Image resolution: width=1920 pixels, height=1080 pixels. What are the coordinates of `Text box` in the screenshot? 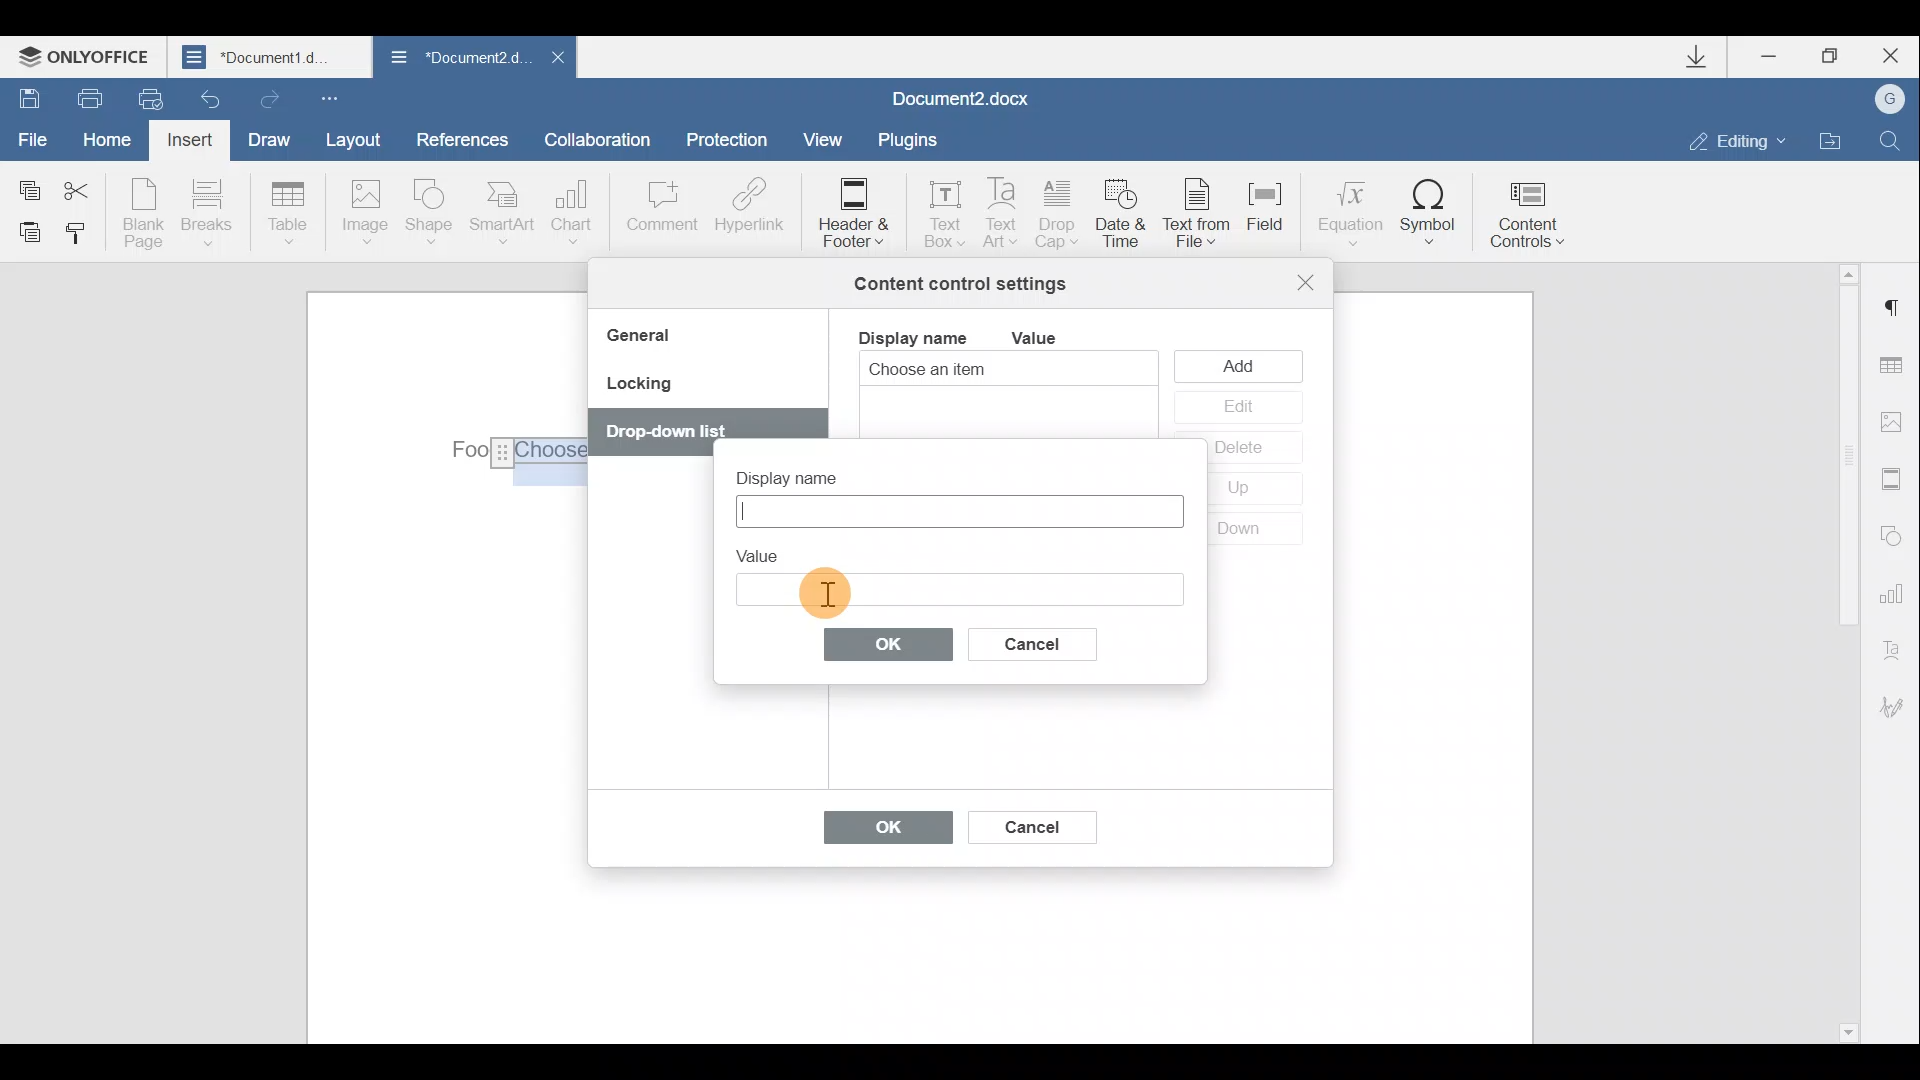 It's located at (958, 589).